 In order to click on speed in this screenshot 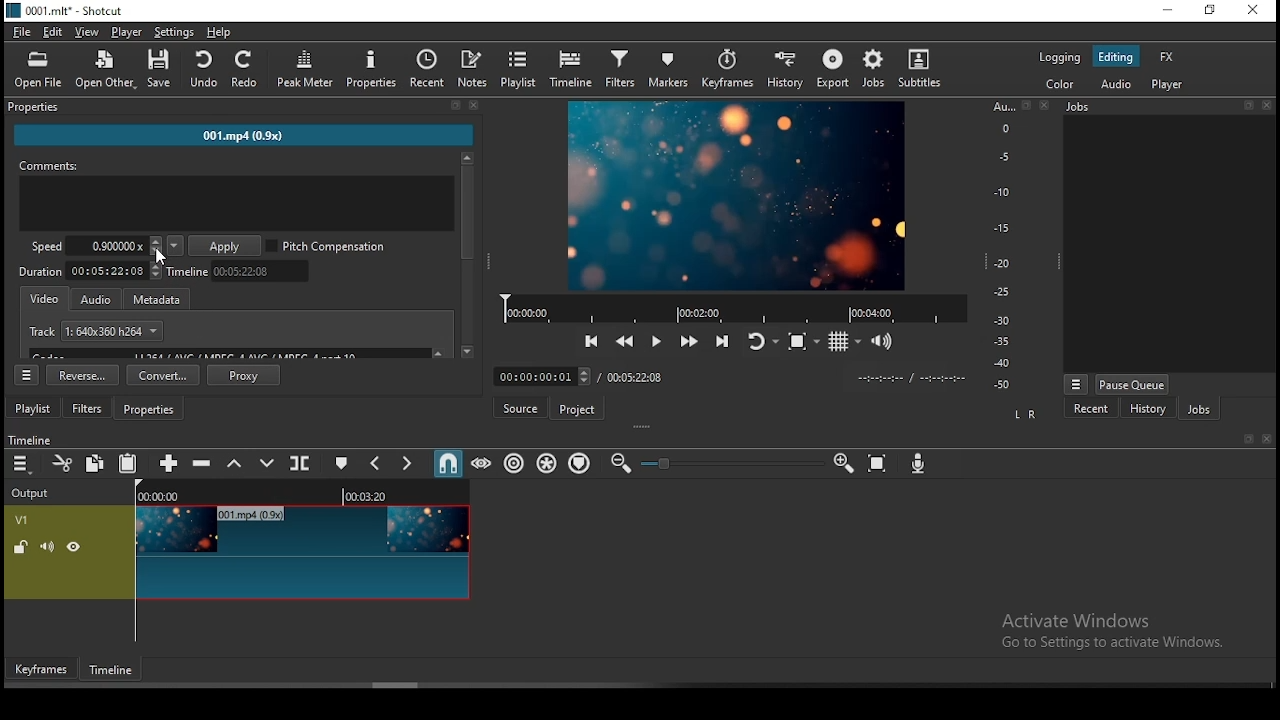, I will do `click(96, 245)`.